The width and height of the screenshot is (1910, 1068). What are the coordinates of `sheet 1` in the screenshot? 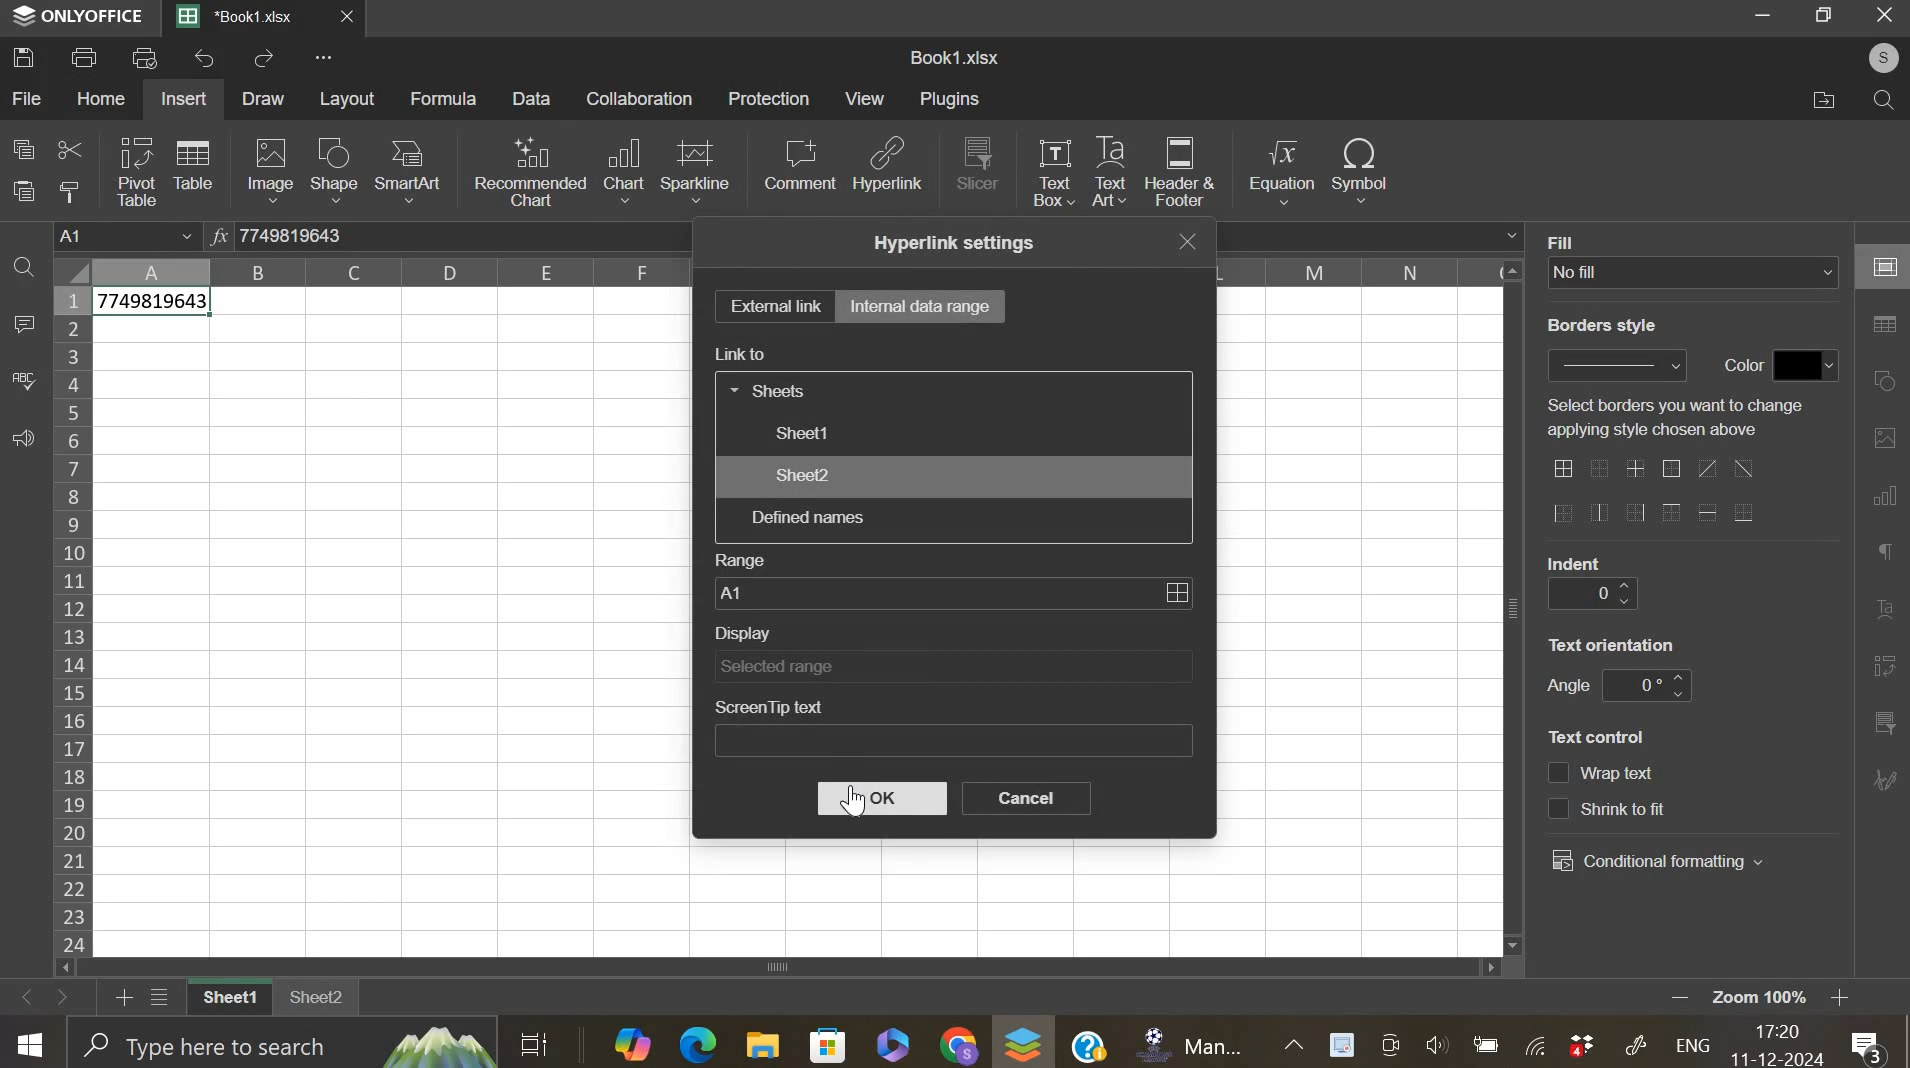 It's located at (225, 999).